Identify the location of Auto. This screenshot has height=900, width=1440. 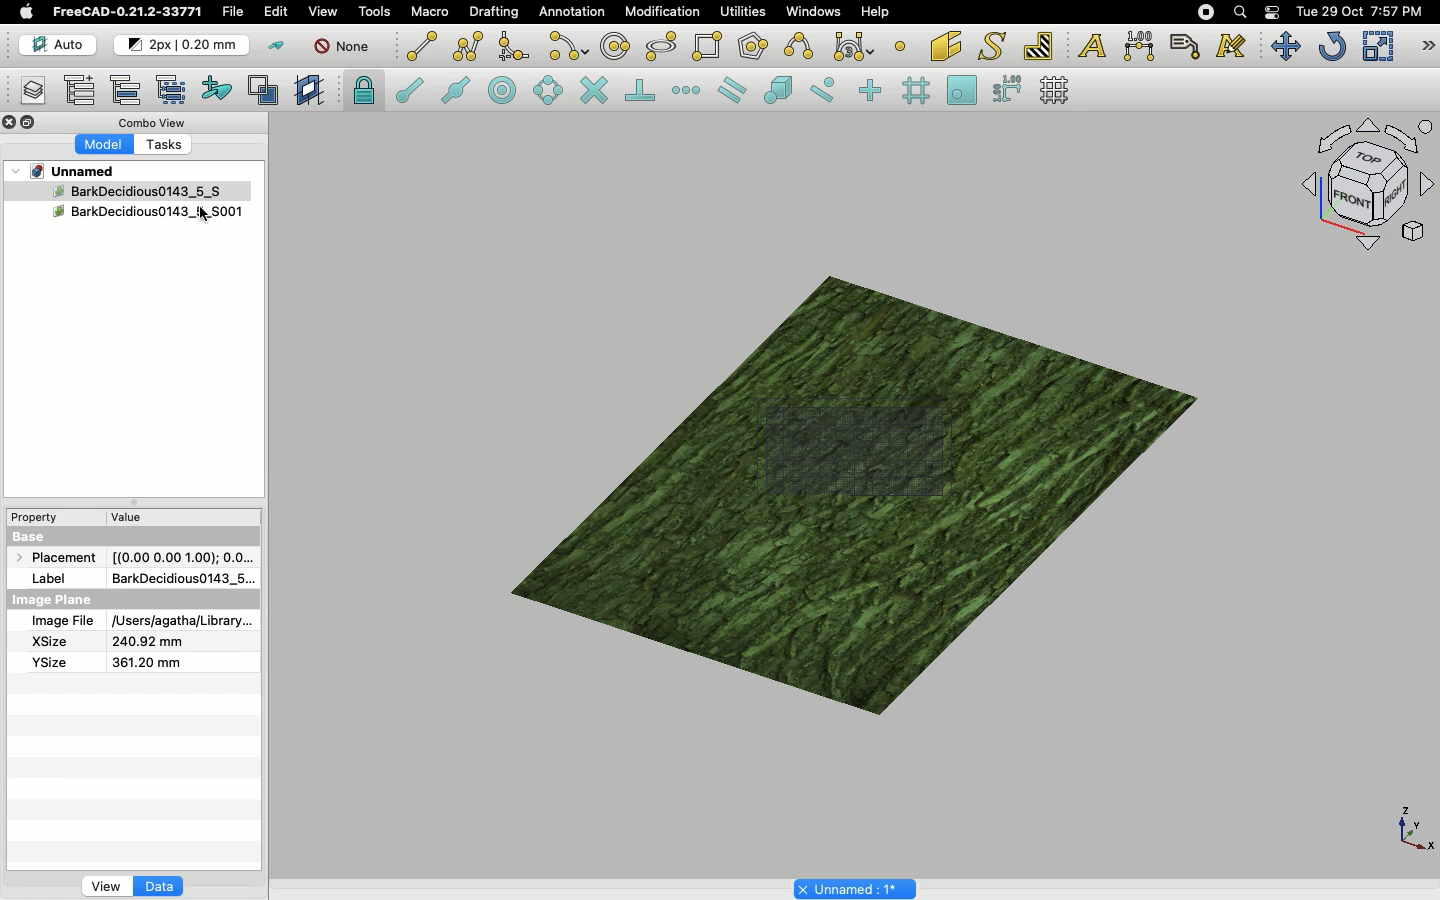
(59, 45).